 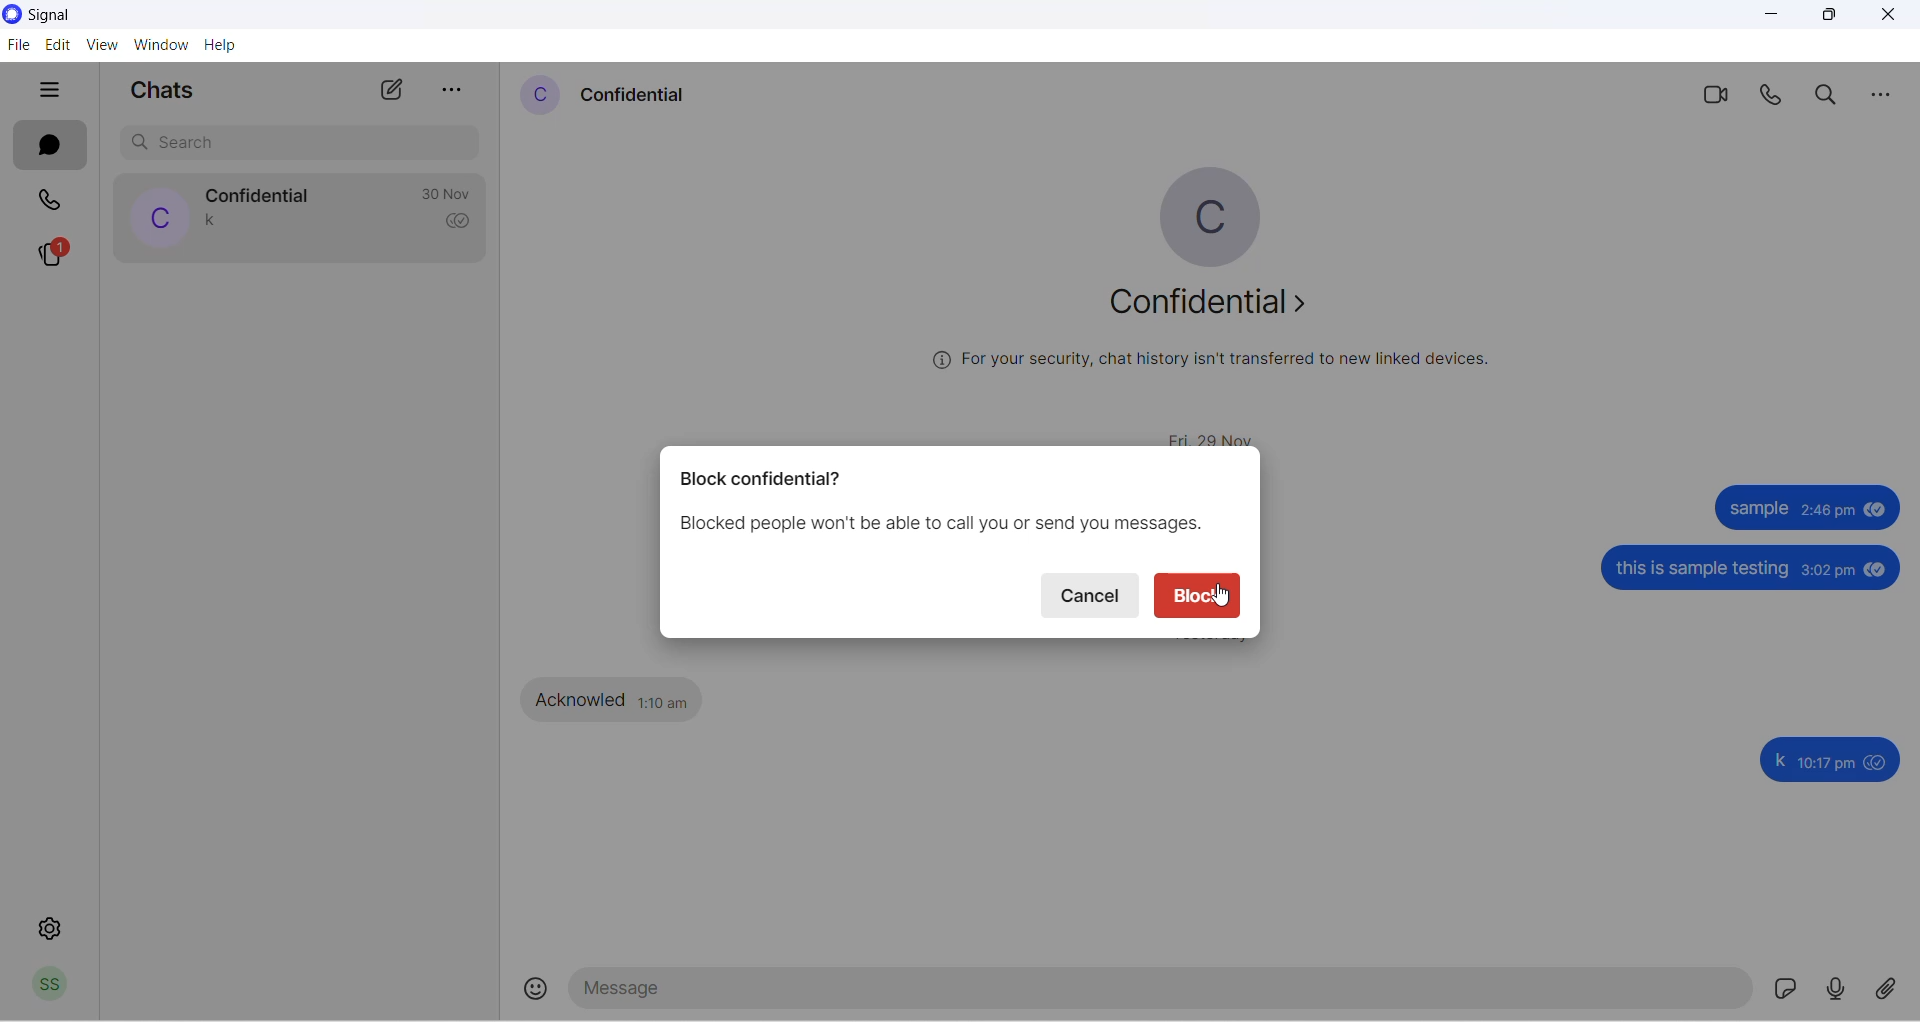 What do you see at coordinates (1094, 594) in the screenshot?
I see `cancel` at bounding box center [1094, 594].